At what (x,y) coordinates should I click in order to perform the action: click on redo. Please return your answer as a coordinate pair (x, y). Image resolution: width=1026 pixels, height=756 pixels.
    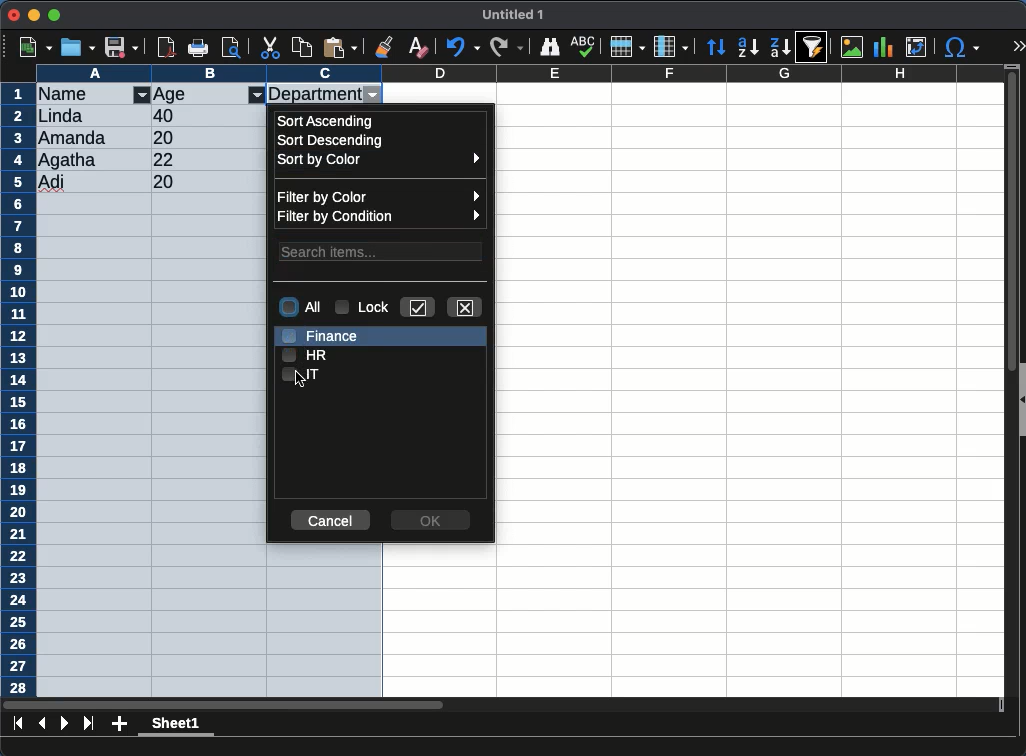
    Looking at the image, I should click on (505, 47).